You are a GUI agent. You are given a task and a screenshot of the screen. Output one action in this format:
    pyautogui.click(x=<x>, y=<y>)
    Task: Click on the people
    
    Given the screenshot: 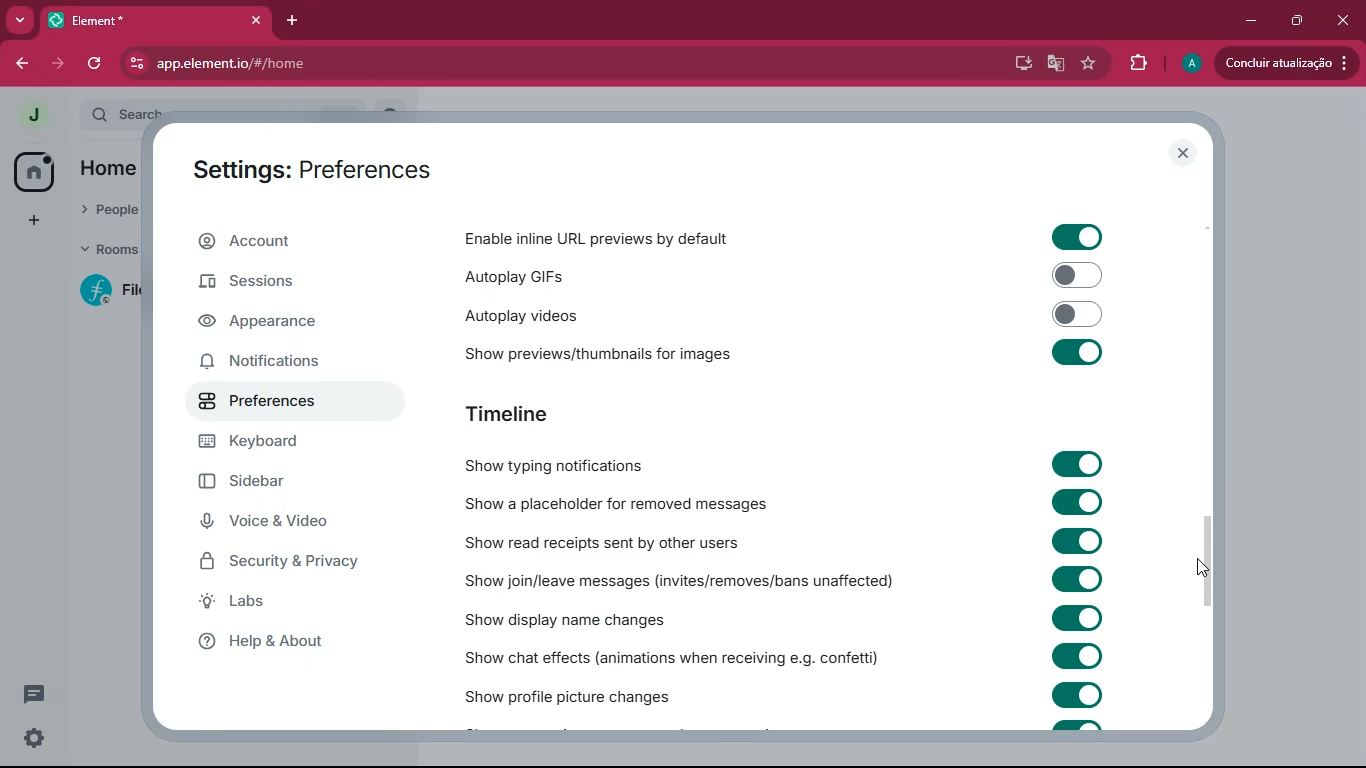 What is the action you would take?
    pyautogui.click(x=104, y=212)
    